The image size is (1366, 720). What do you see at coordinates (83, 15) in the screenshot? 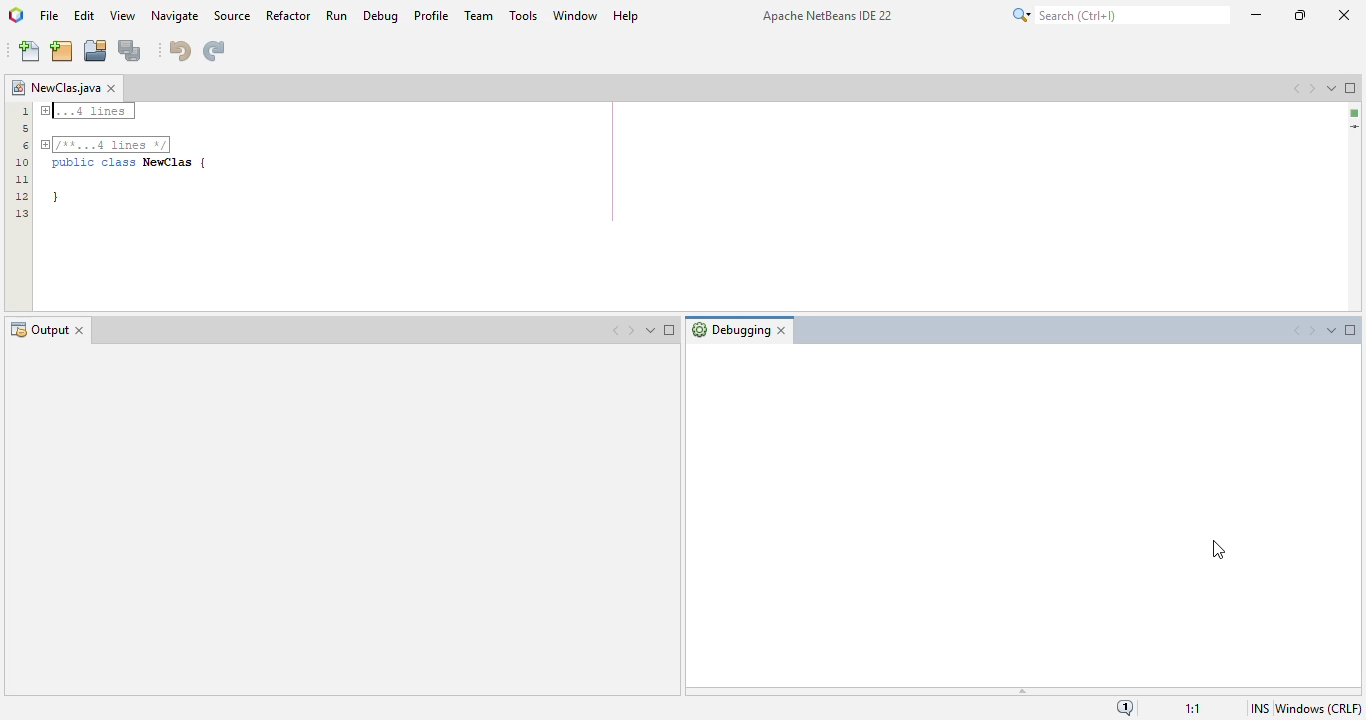
I see `edit` at bounding box center [83, 15].